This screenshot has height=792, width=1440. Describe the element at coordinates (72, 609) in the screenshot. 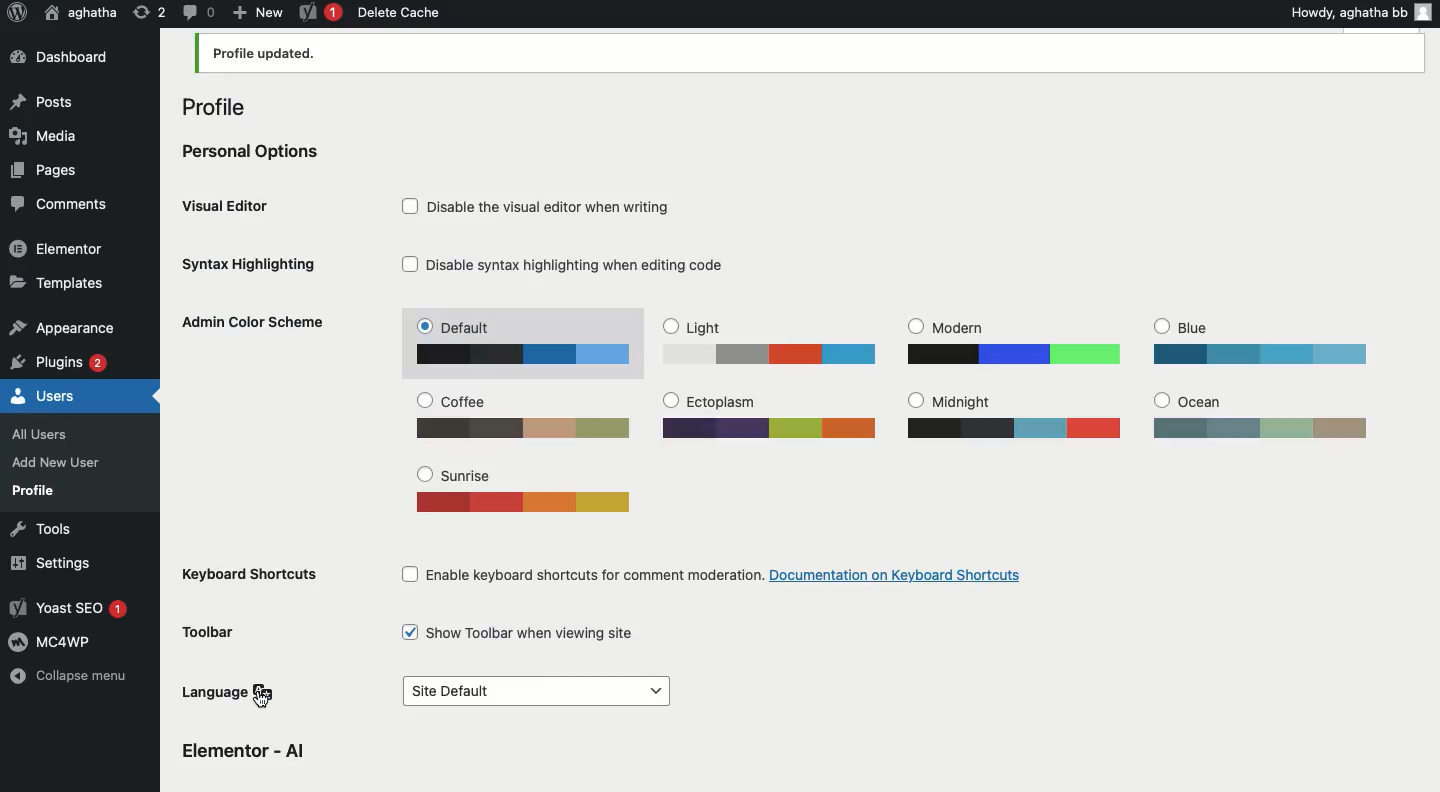

I see `Yoast SEO 1` at that location.